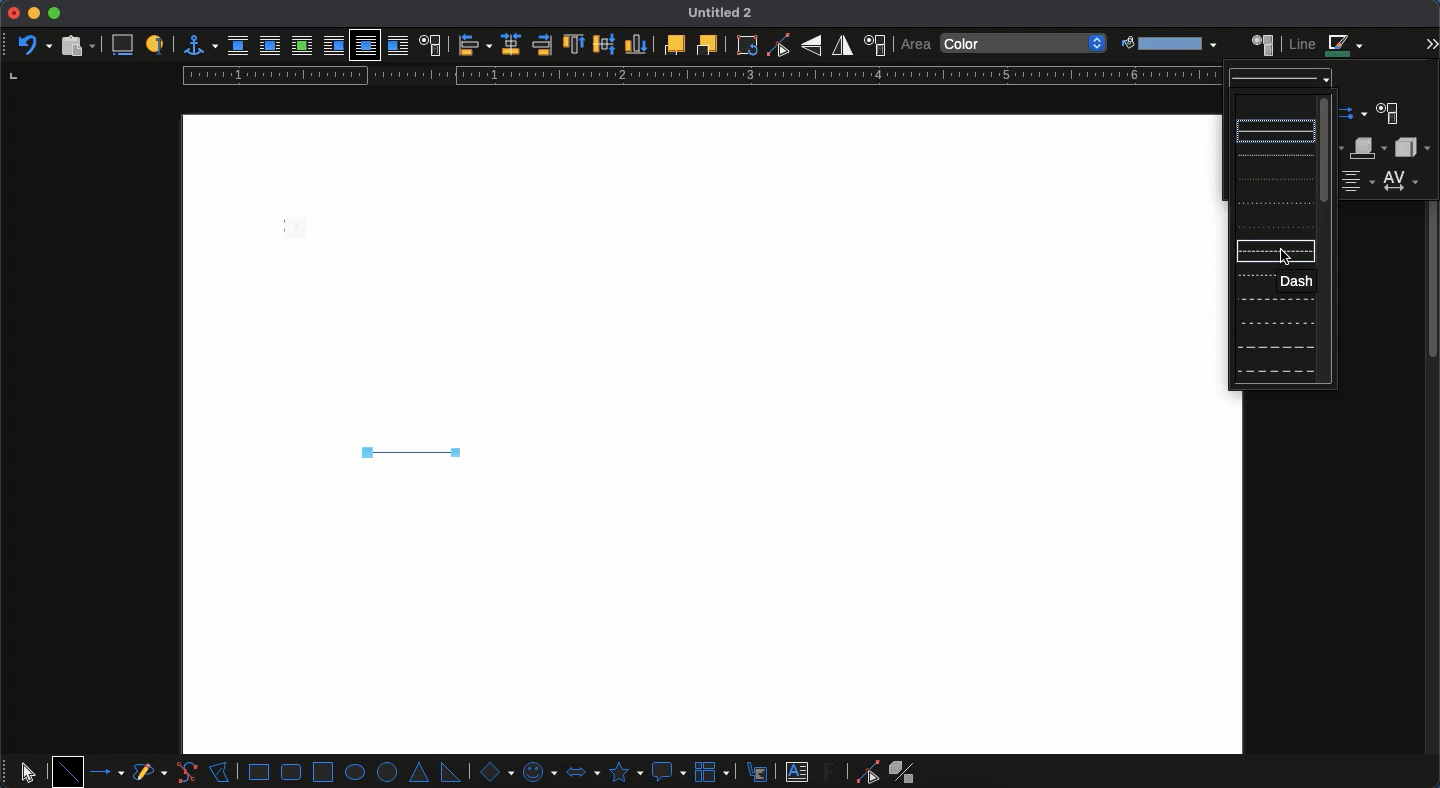 The image size is (1440, 788). What do you see at coordinates (1431, 42) in the screenshot?
I see `expand` at bounding box center [1431, 42].